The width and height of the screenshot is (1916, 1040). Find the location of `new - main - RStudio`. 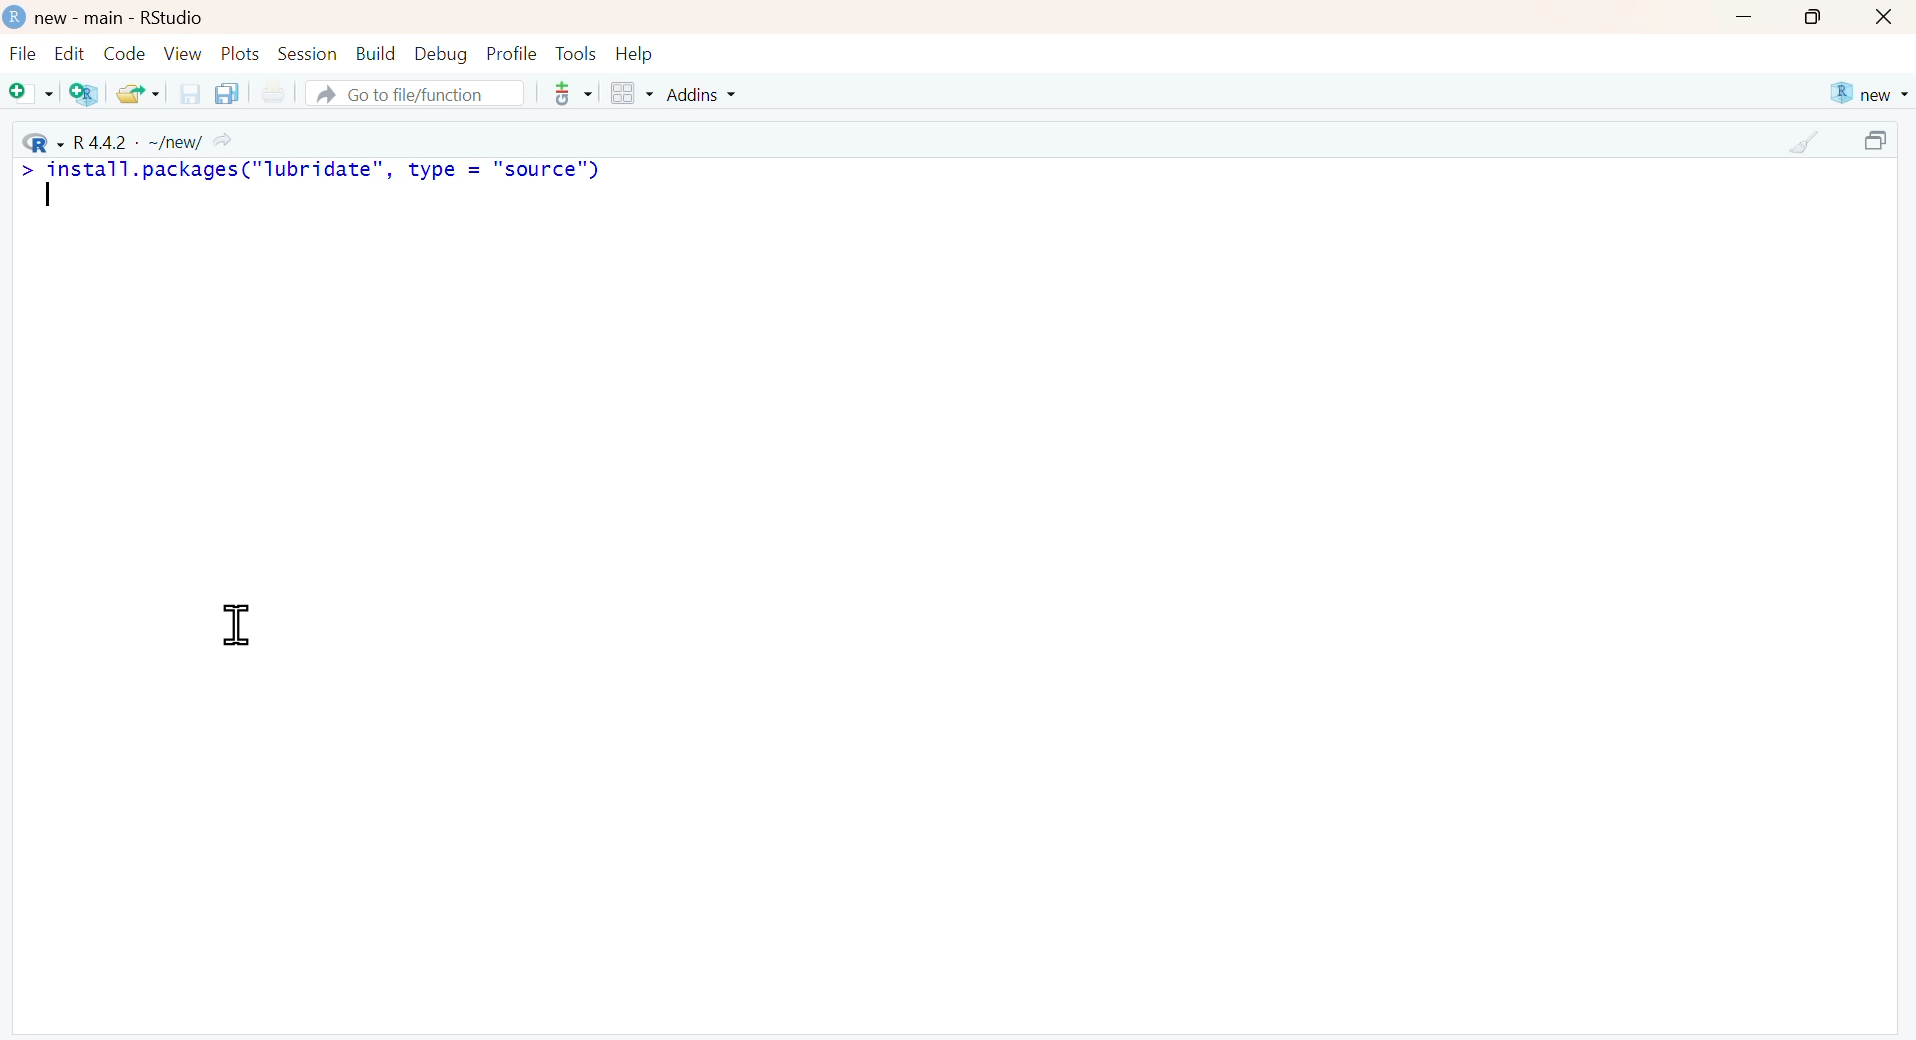

new - main - RStudio is located at coordinates (122, 18).